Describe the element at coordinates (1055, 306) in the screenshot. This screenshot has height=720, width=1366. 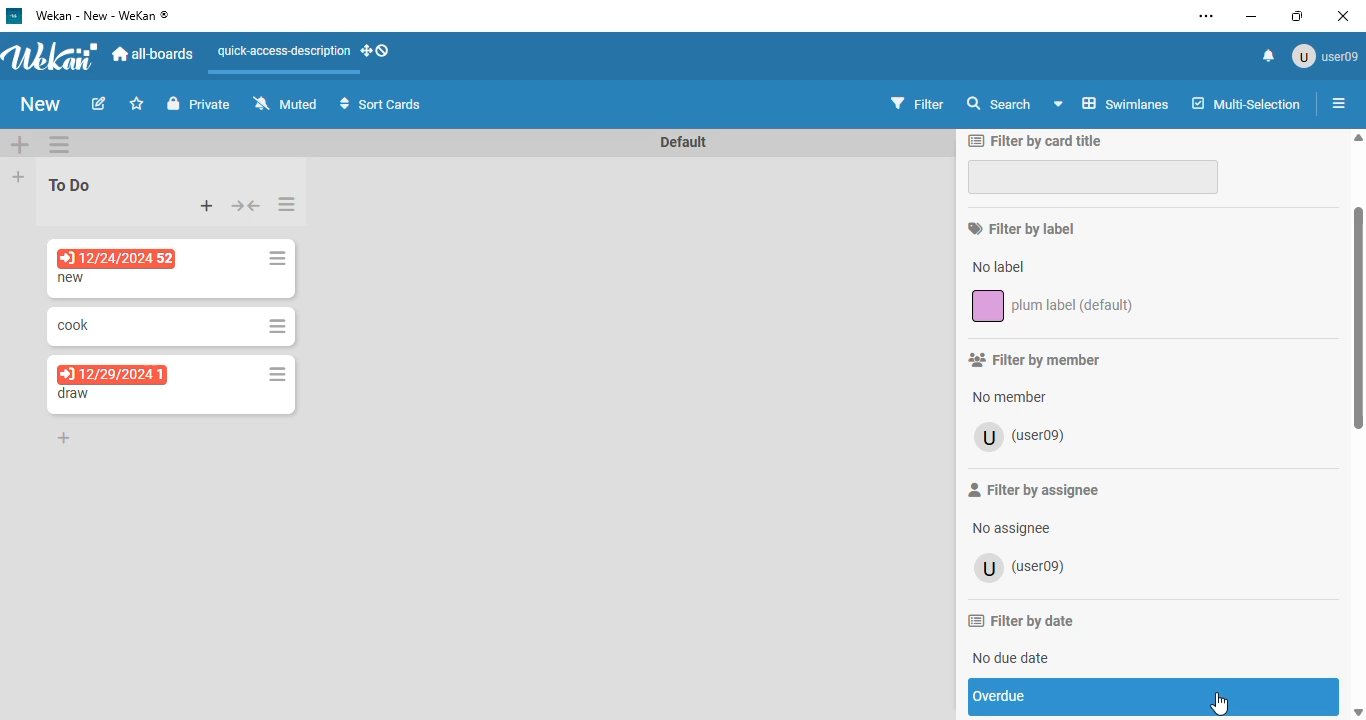
I see `plum label (default)` at that location.